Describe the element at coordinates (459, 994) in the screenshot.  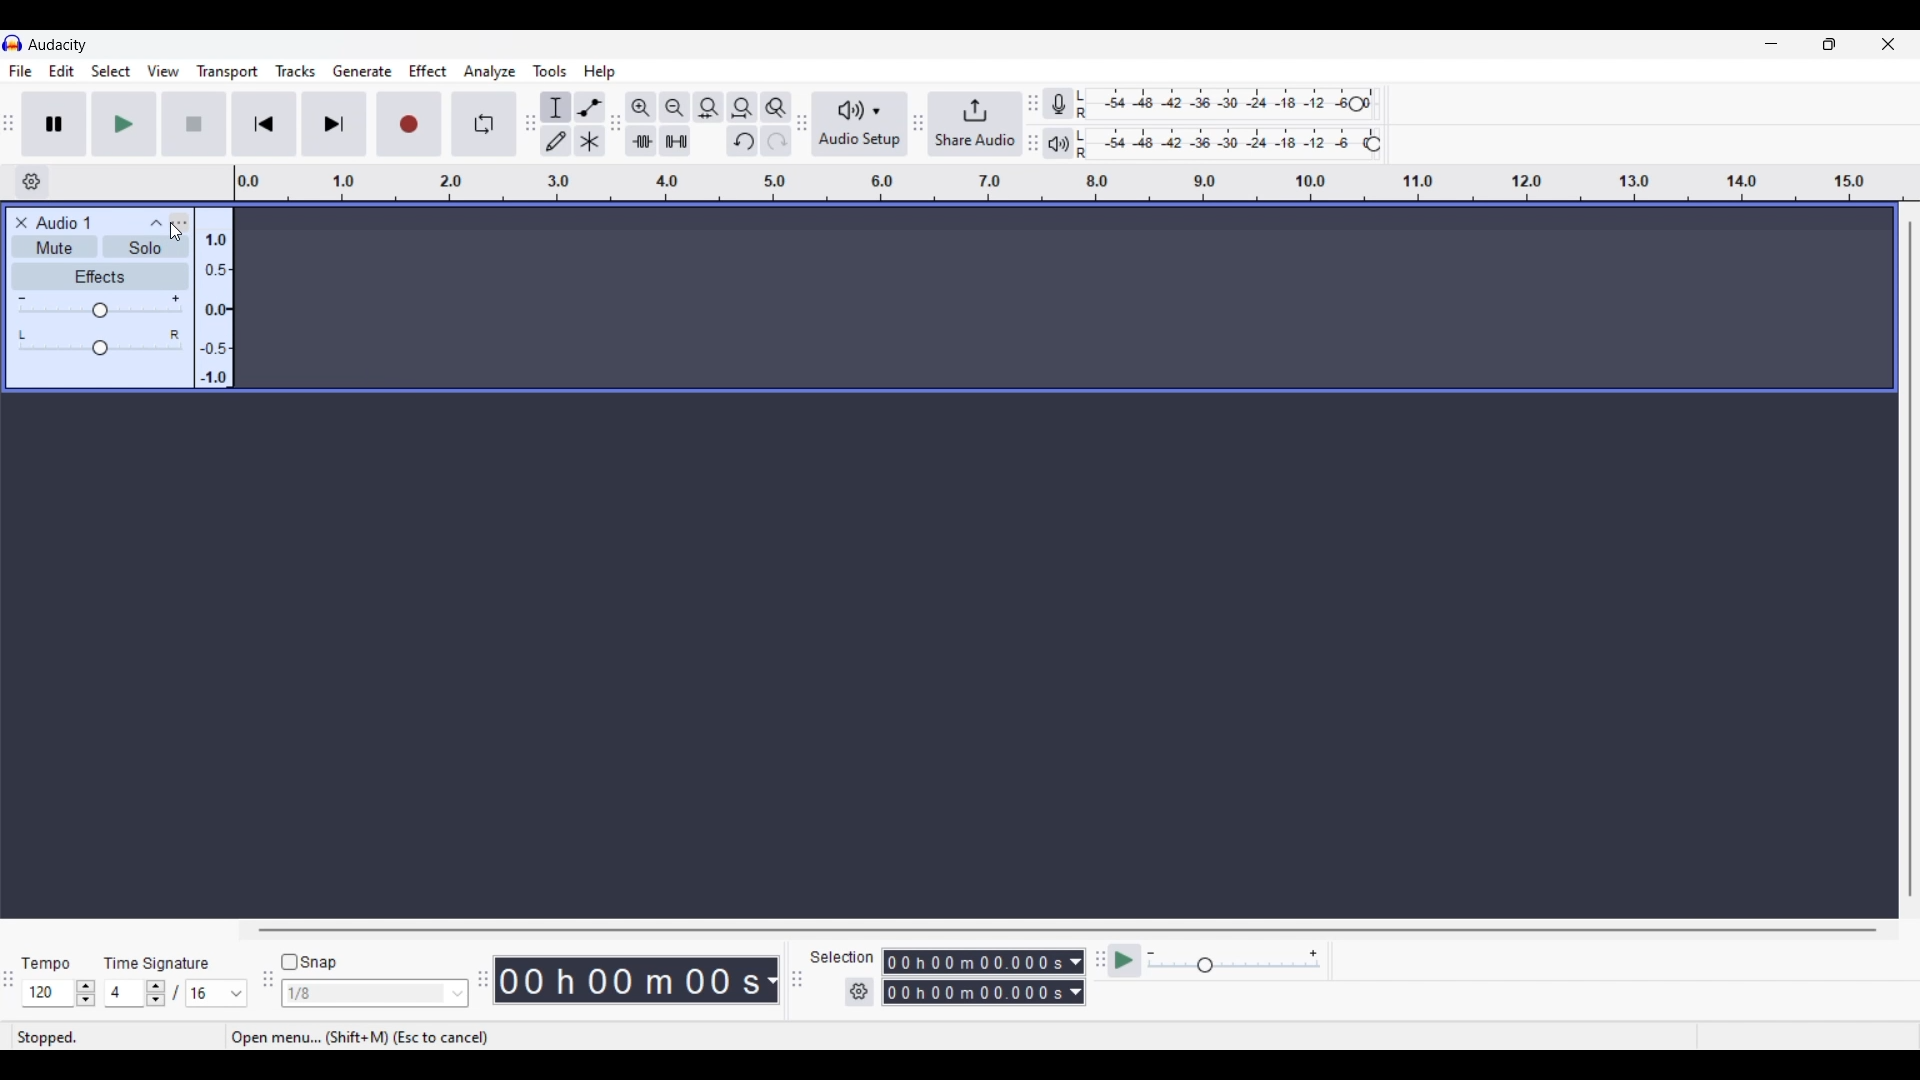
I see `Snap options to choose from` at that location.